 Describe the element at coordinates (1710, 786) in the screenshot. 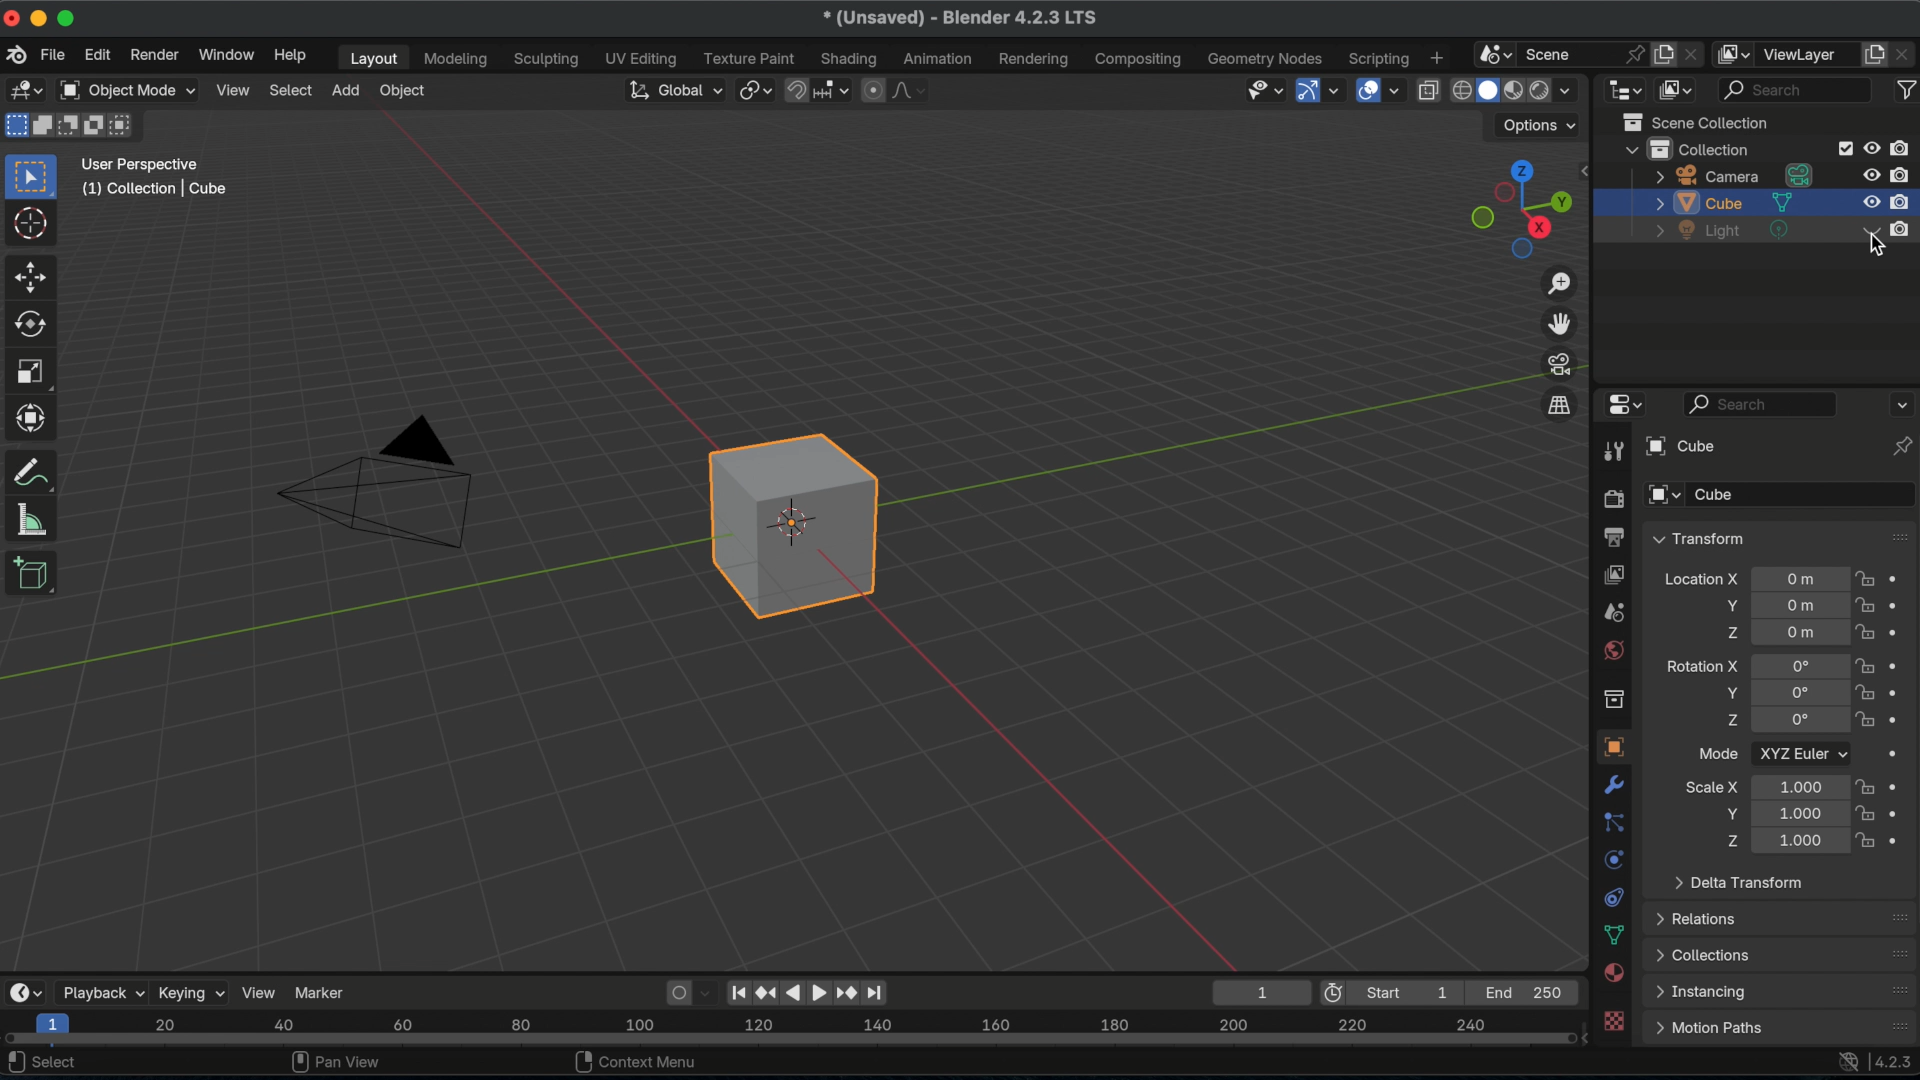

I see `scale X` at that location.